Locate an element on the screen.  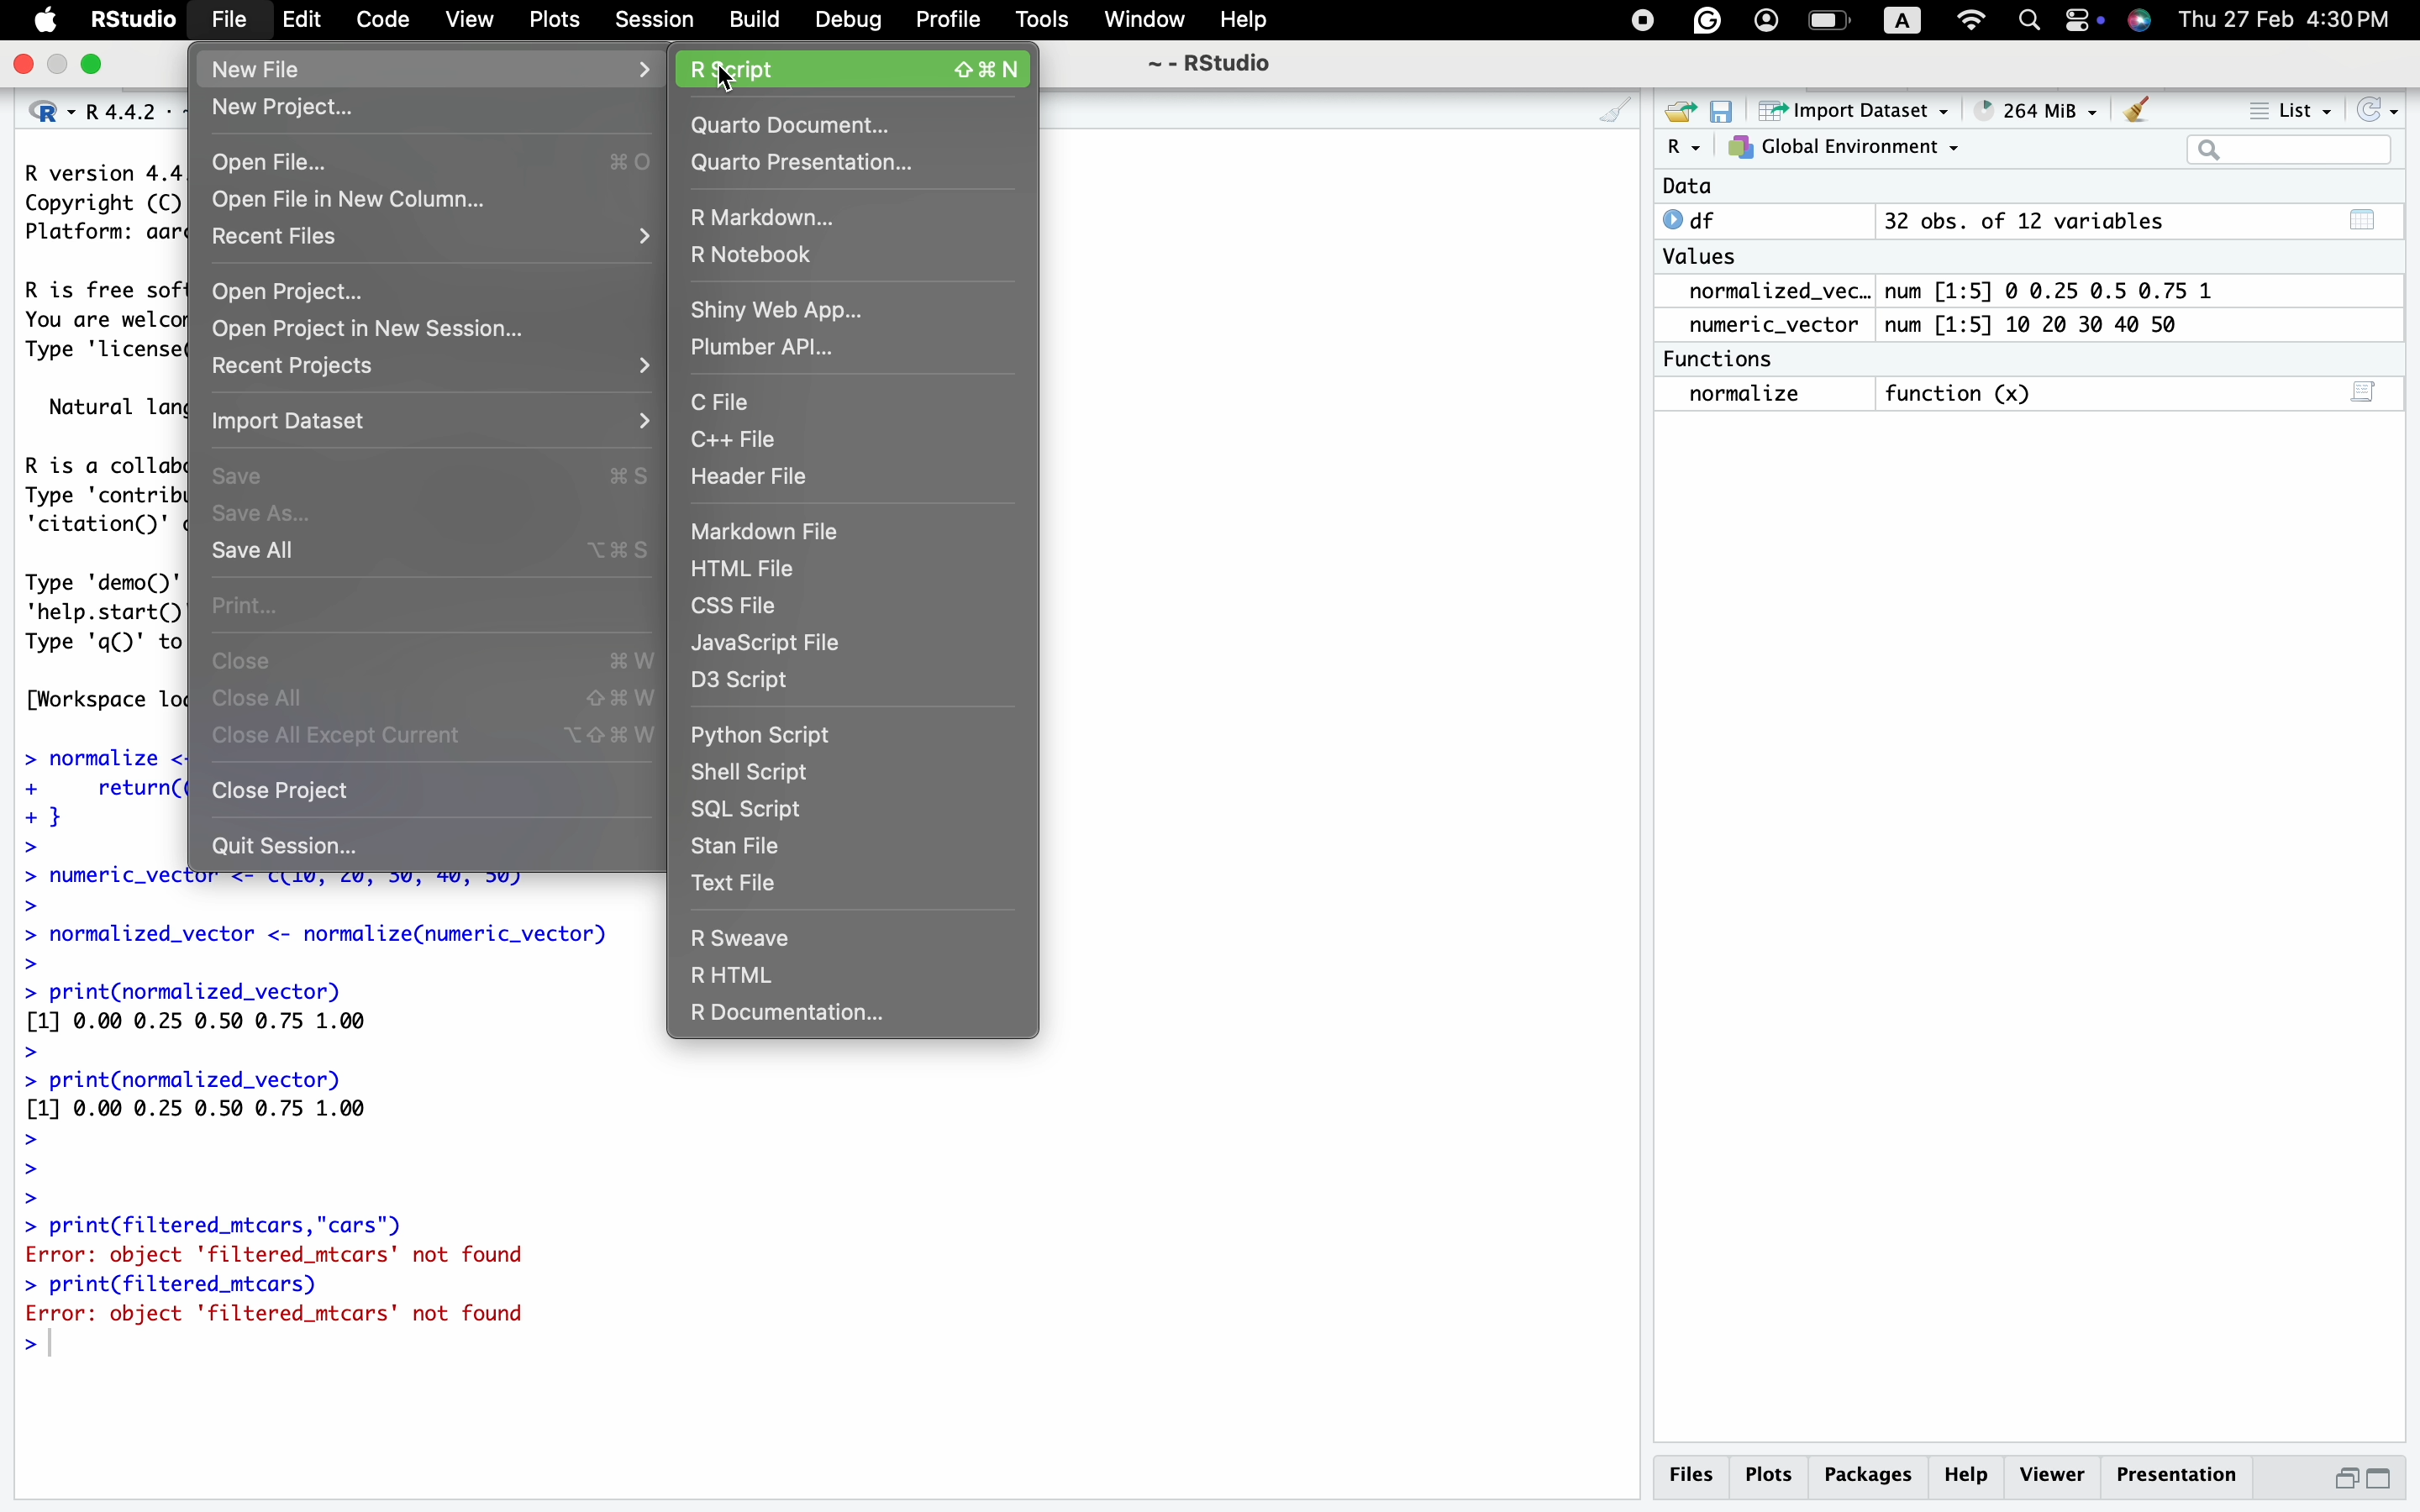
quarto presentation is located at coordinates (848, 165).